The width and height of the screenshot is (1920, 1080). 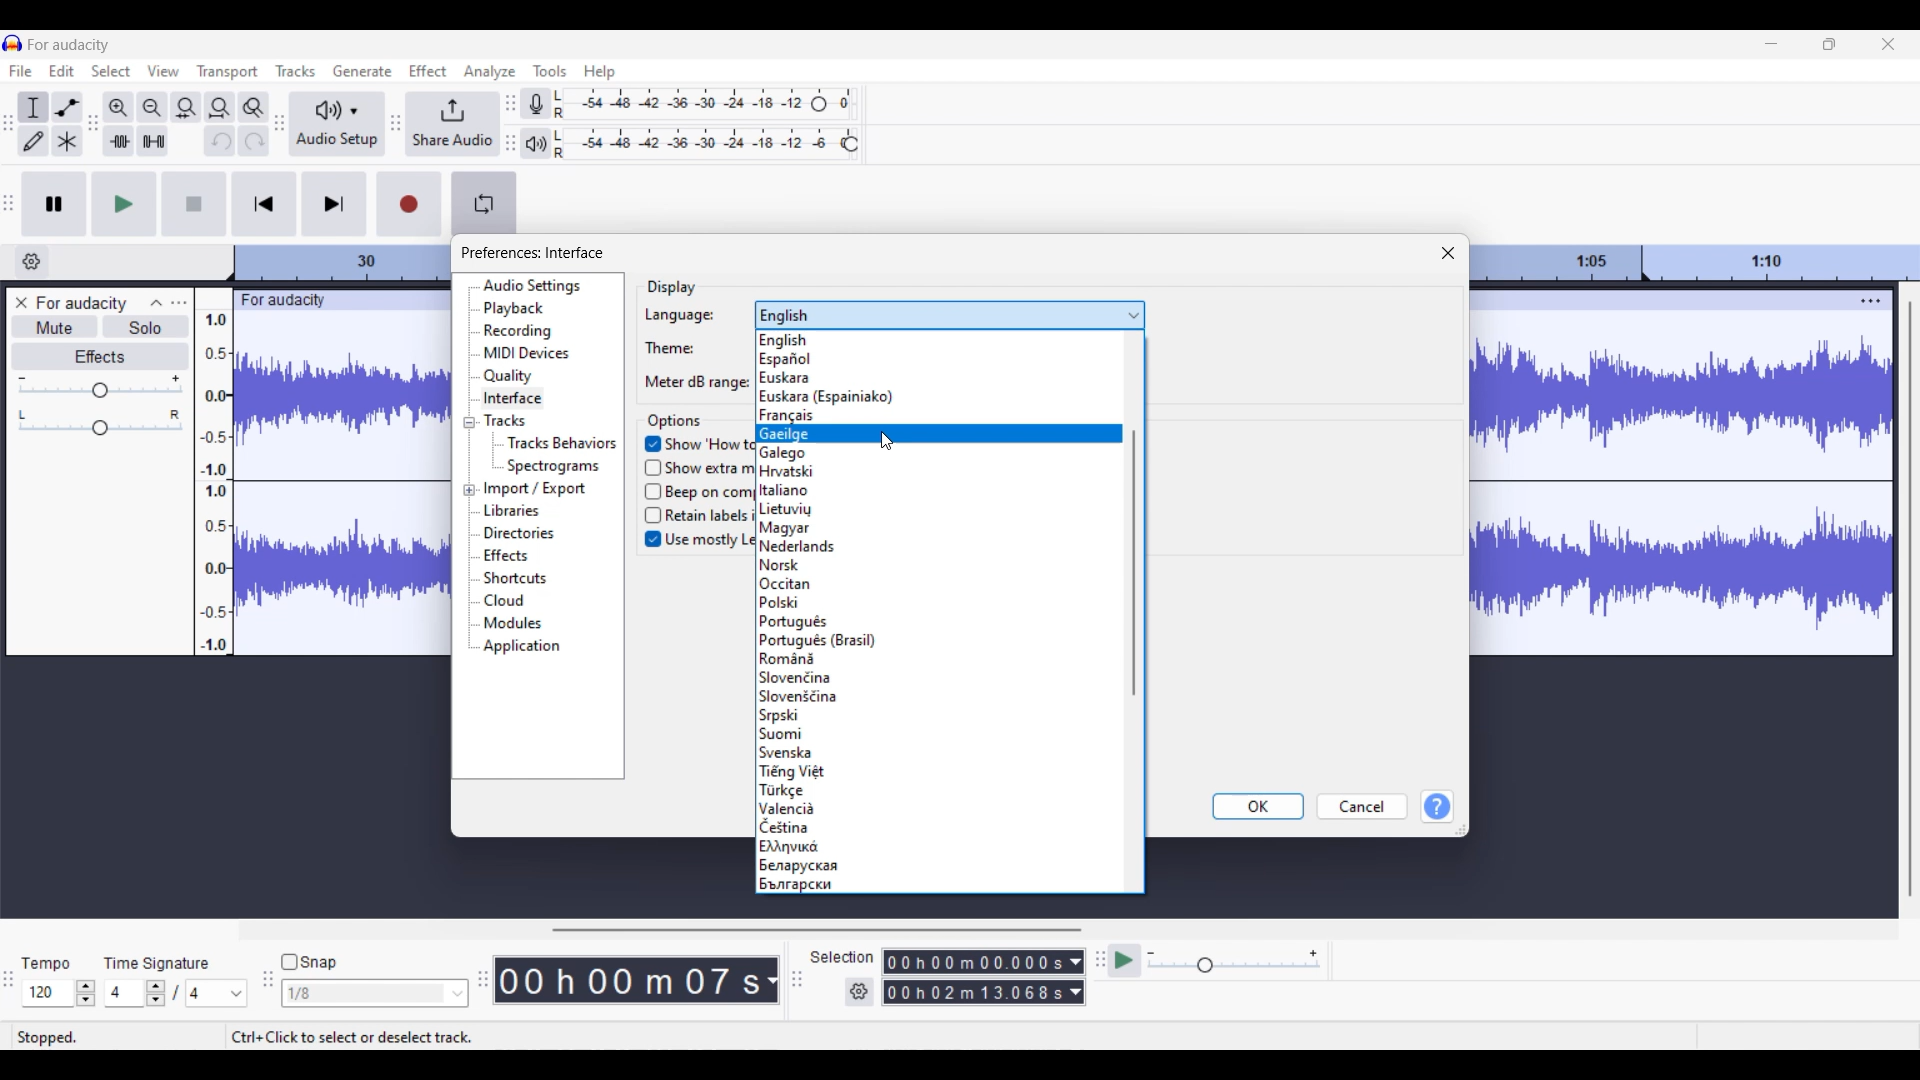 What do you see at coordinates (790, 340) in the screenshot?
I see `English` at bounding box center [790, 340].